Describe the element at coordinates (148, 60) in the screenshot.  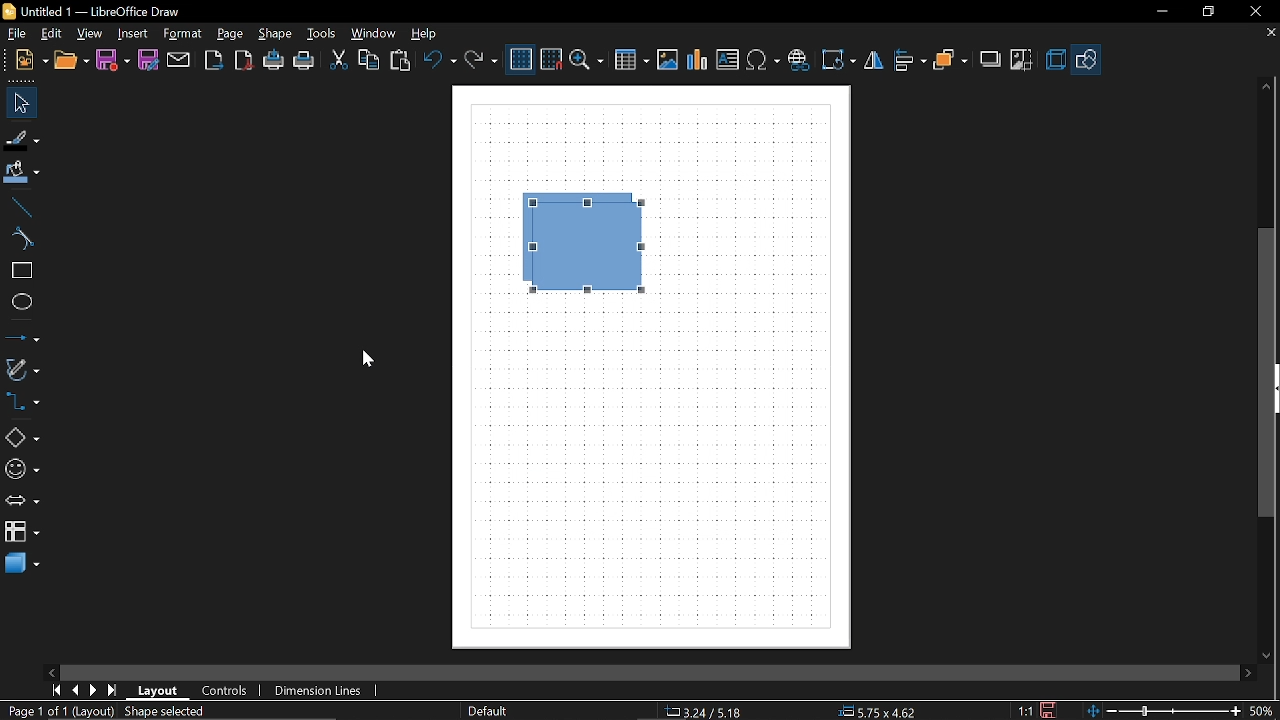
I see `Save as` at that location.